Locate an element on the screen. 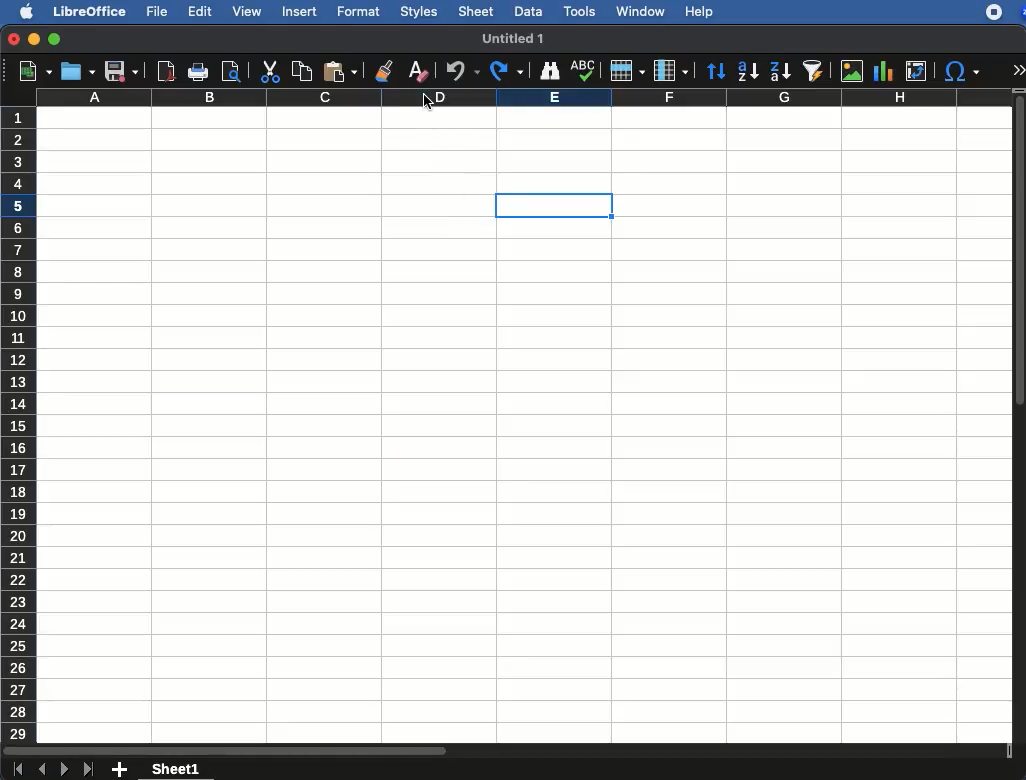 This screenshot has width=1026, height=780. copy is located at coordinates (299, 71).